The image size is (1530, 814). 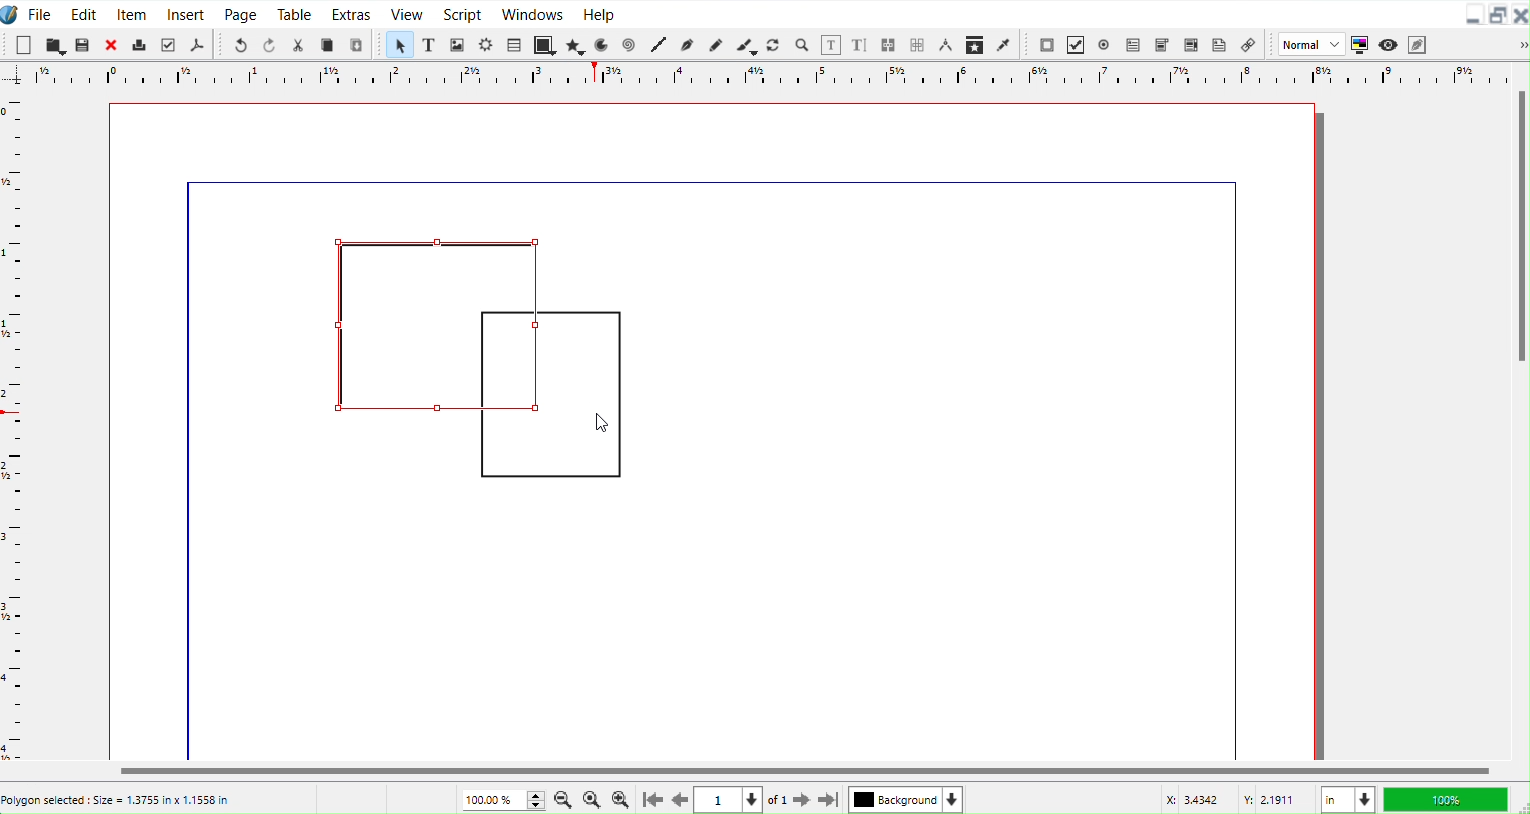 What do you see at coordinates (1519, 409) in the screenshot?
I see `Vertical Scroll Bar` at bounding box center [1519, 409].